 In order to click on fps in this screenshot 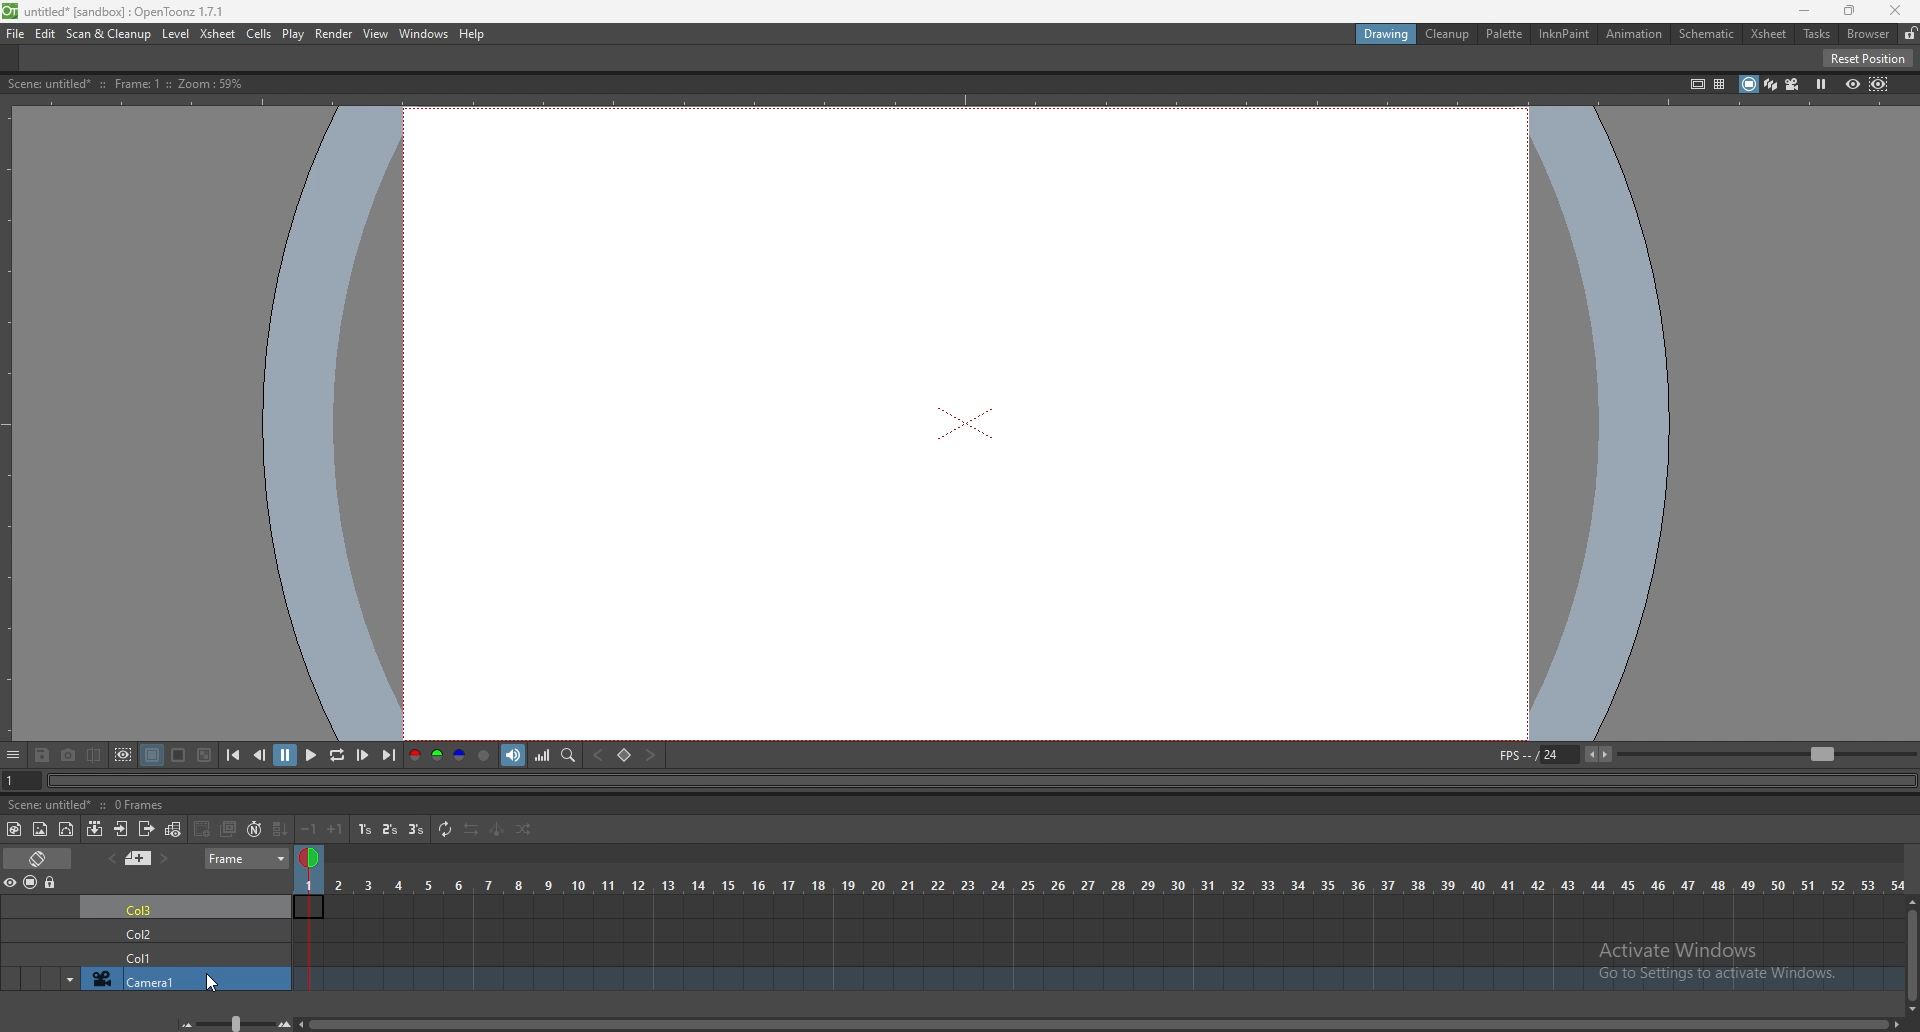, I will do `click(1558, 754)`.